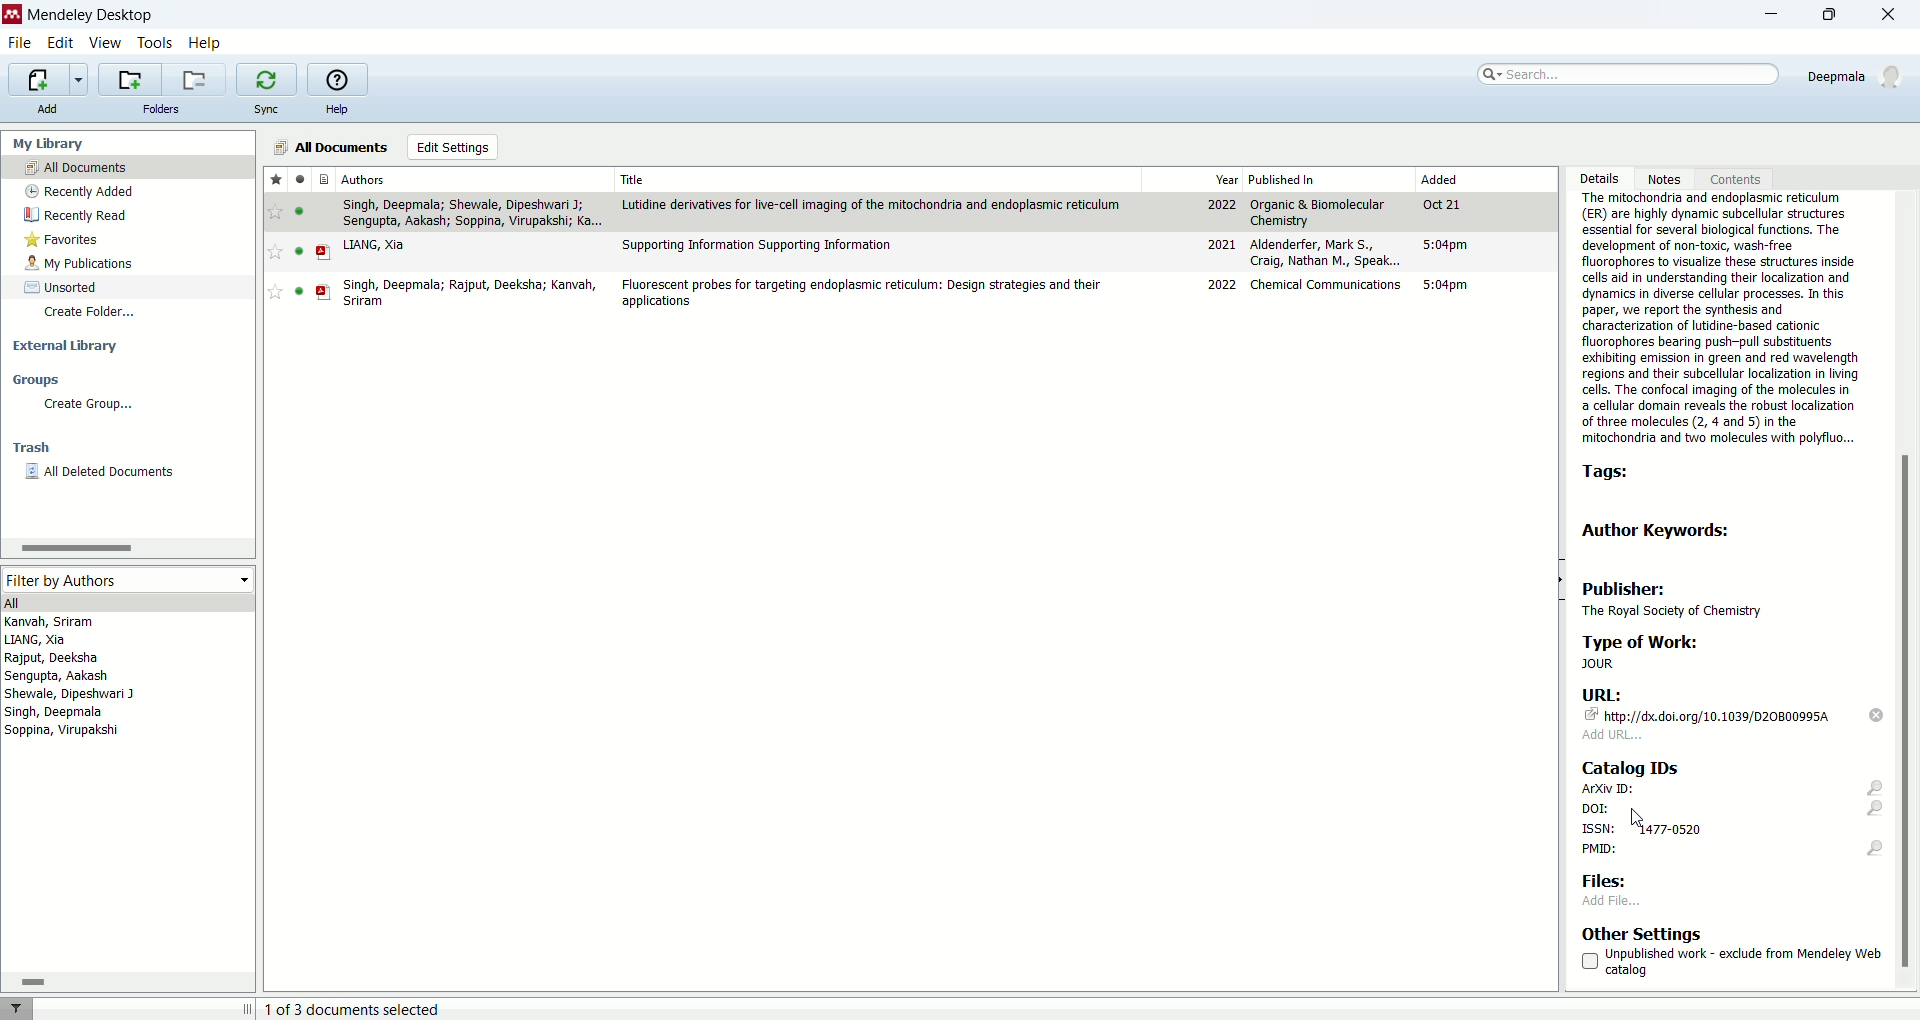 This screenshot has height=1020, width=1920. Describe the element at coordinates (64, 240) in the screenshot. I see `favorites` at that location.